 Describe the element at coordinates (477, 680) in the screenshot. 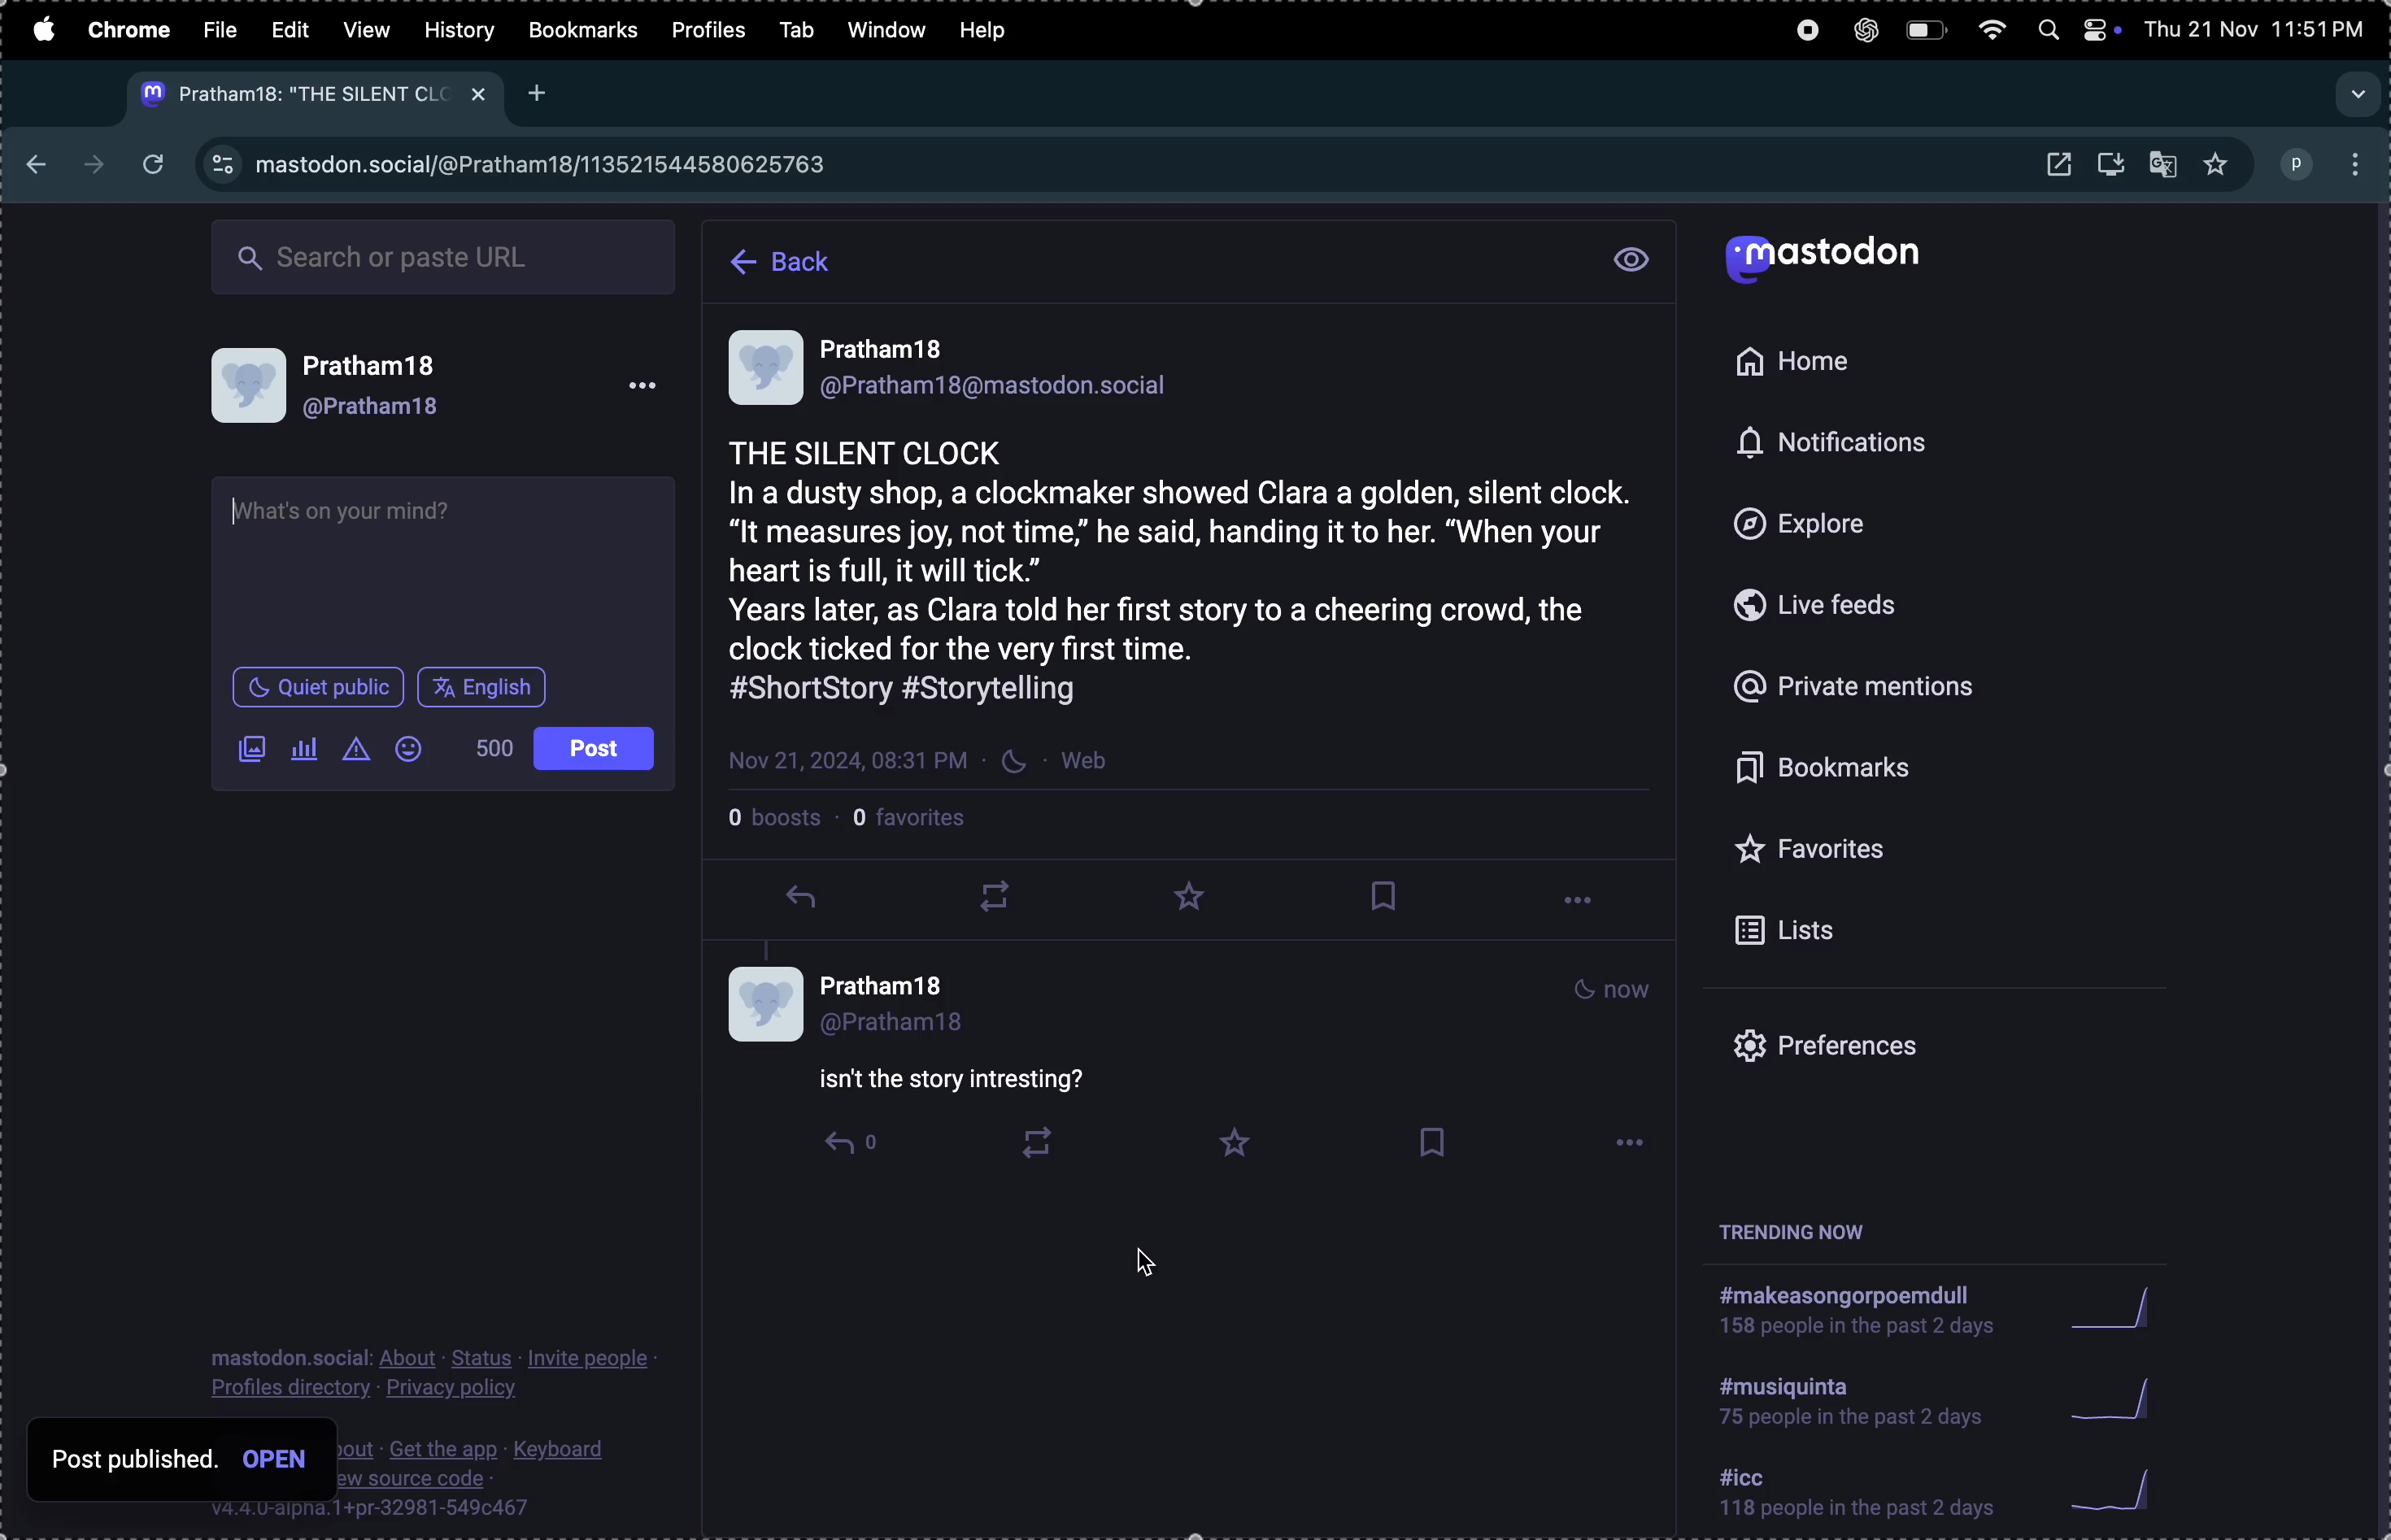

I see `post` at that location.